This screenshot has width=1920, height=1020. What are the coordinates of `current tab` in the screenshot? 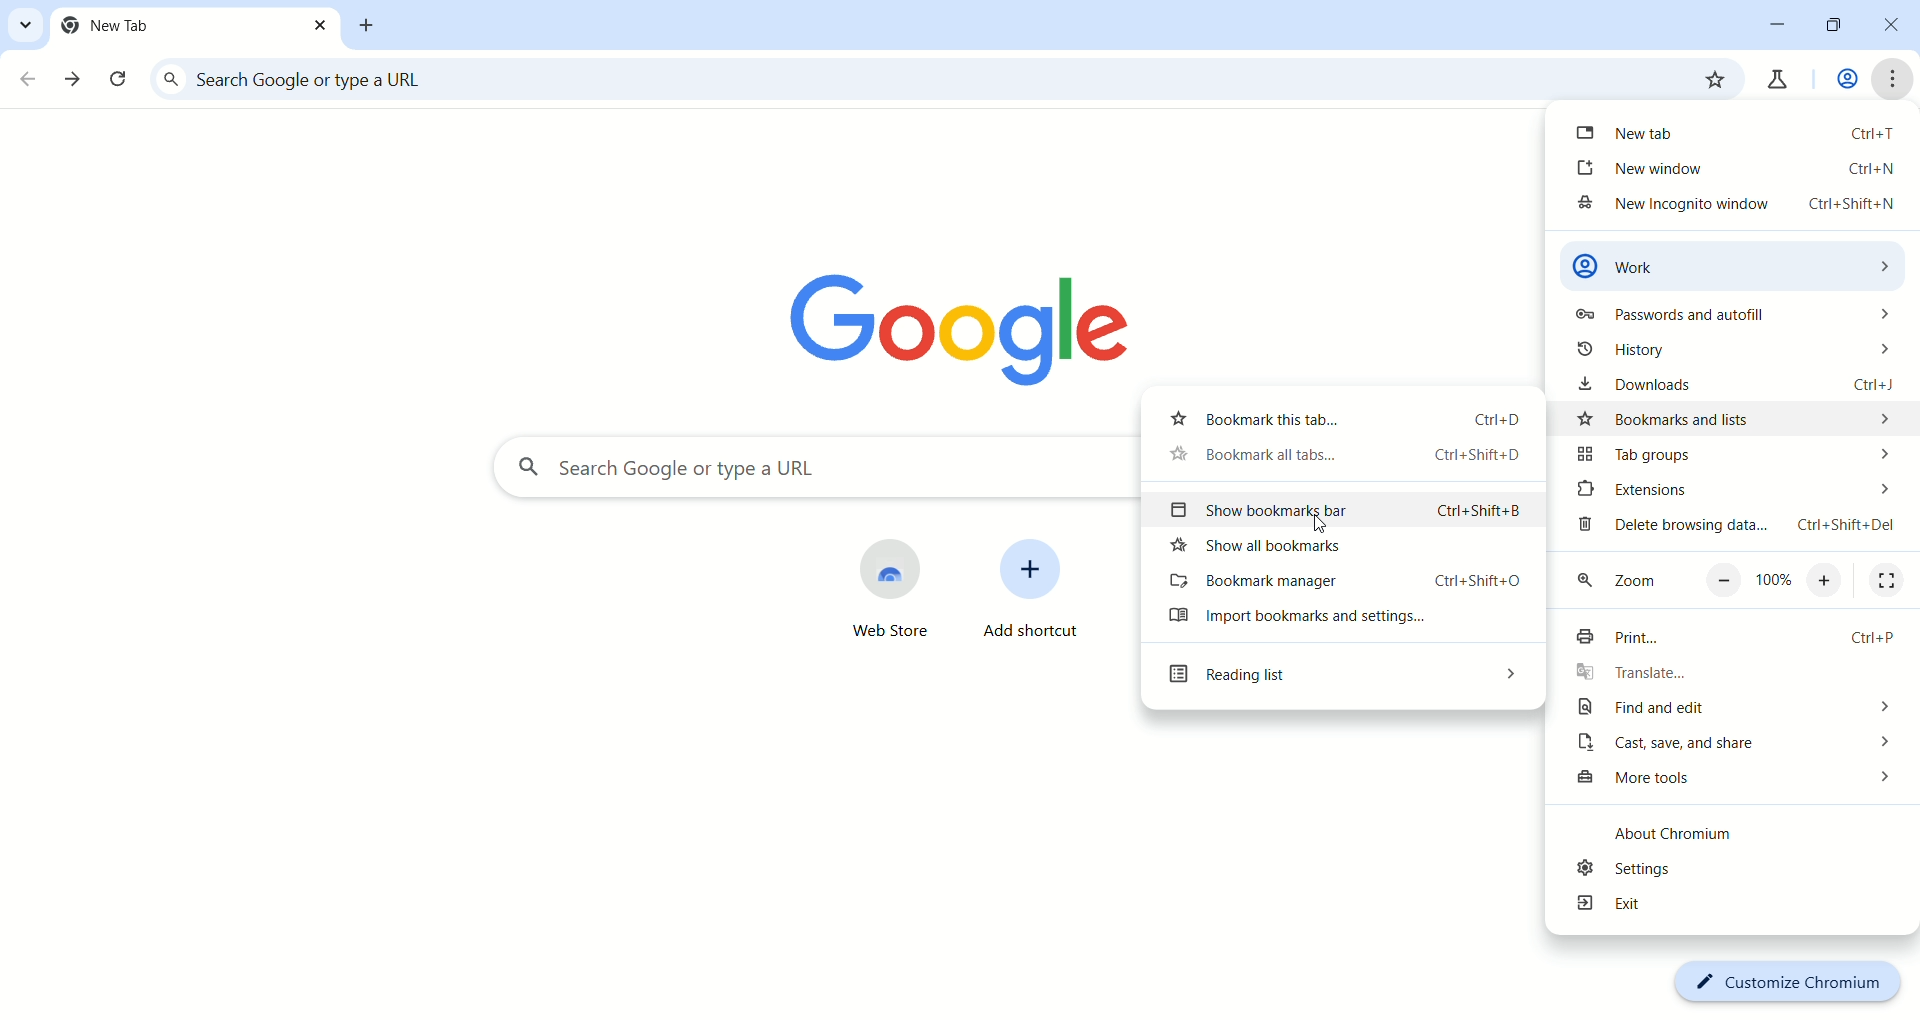 It's located at (196, 26).